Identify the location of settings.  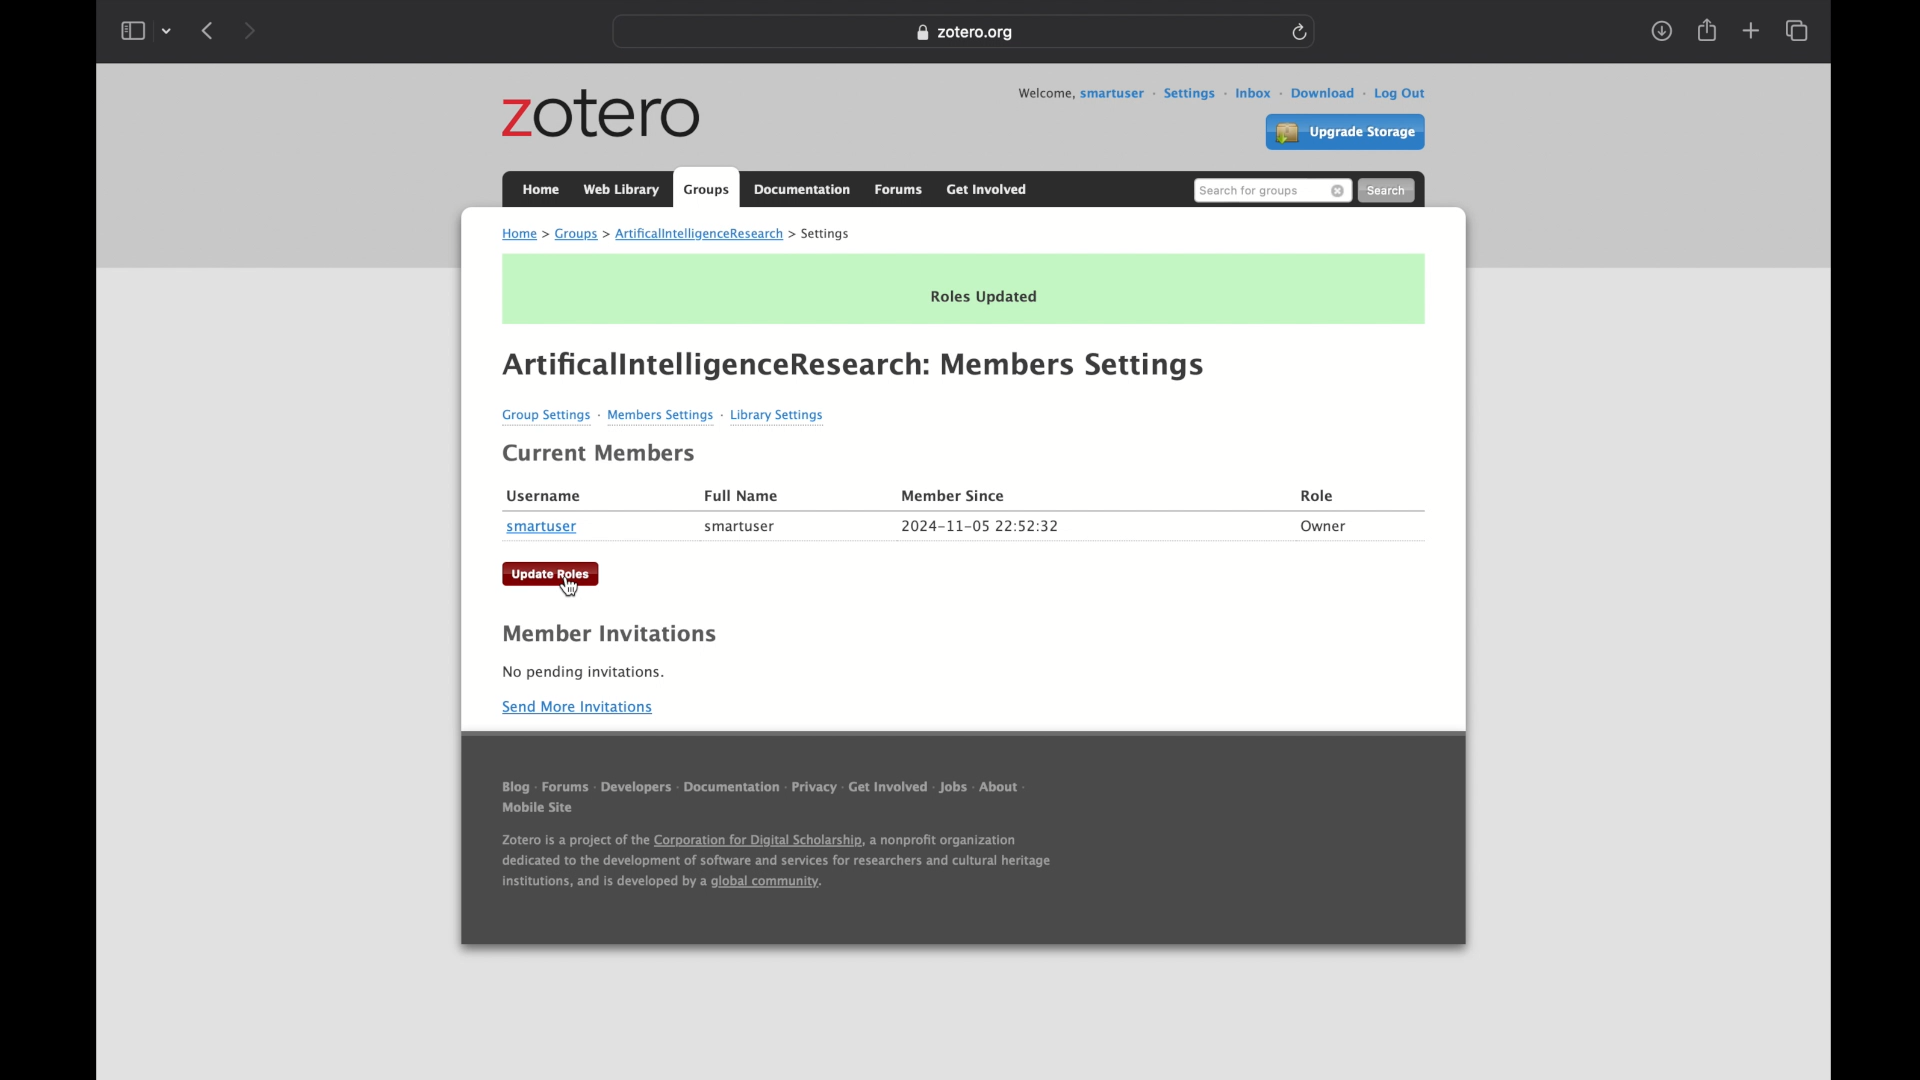
(821, 233).